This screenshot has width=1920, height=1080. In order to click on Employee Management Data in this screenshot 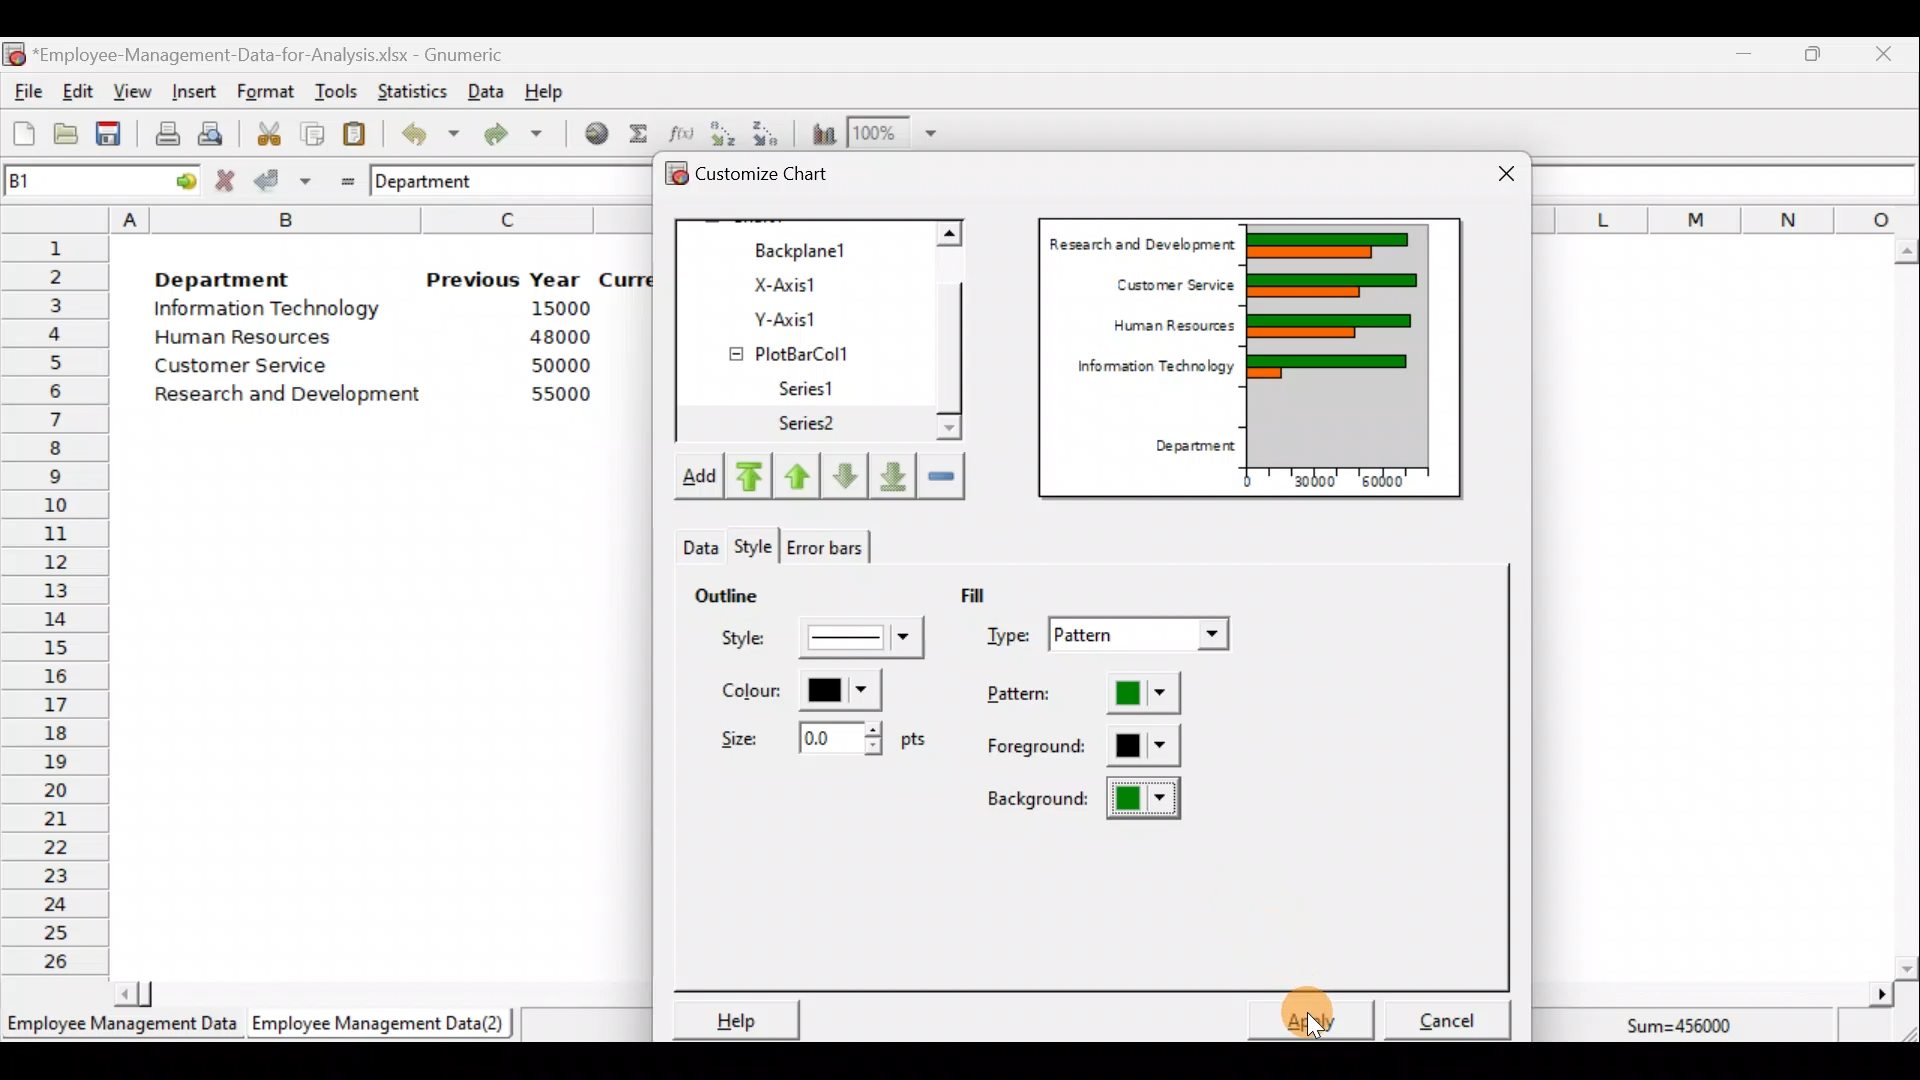, I will do `click(120, 1030)`.